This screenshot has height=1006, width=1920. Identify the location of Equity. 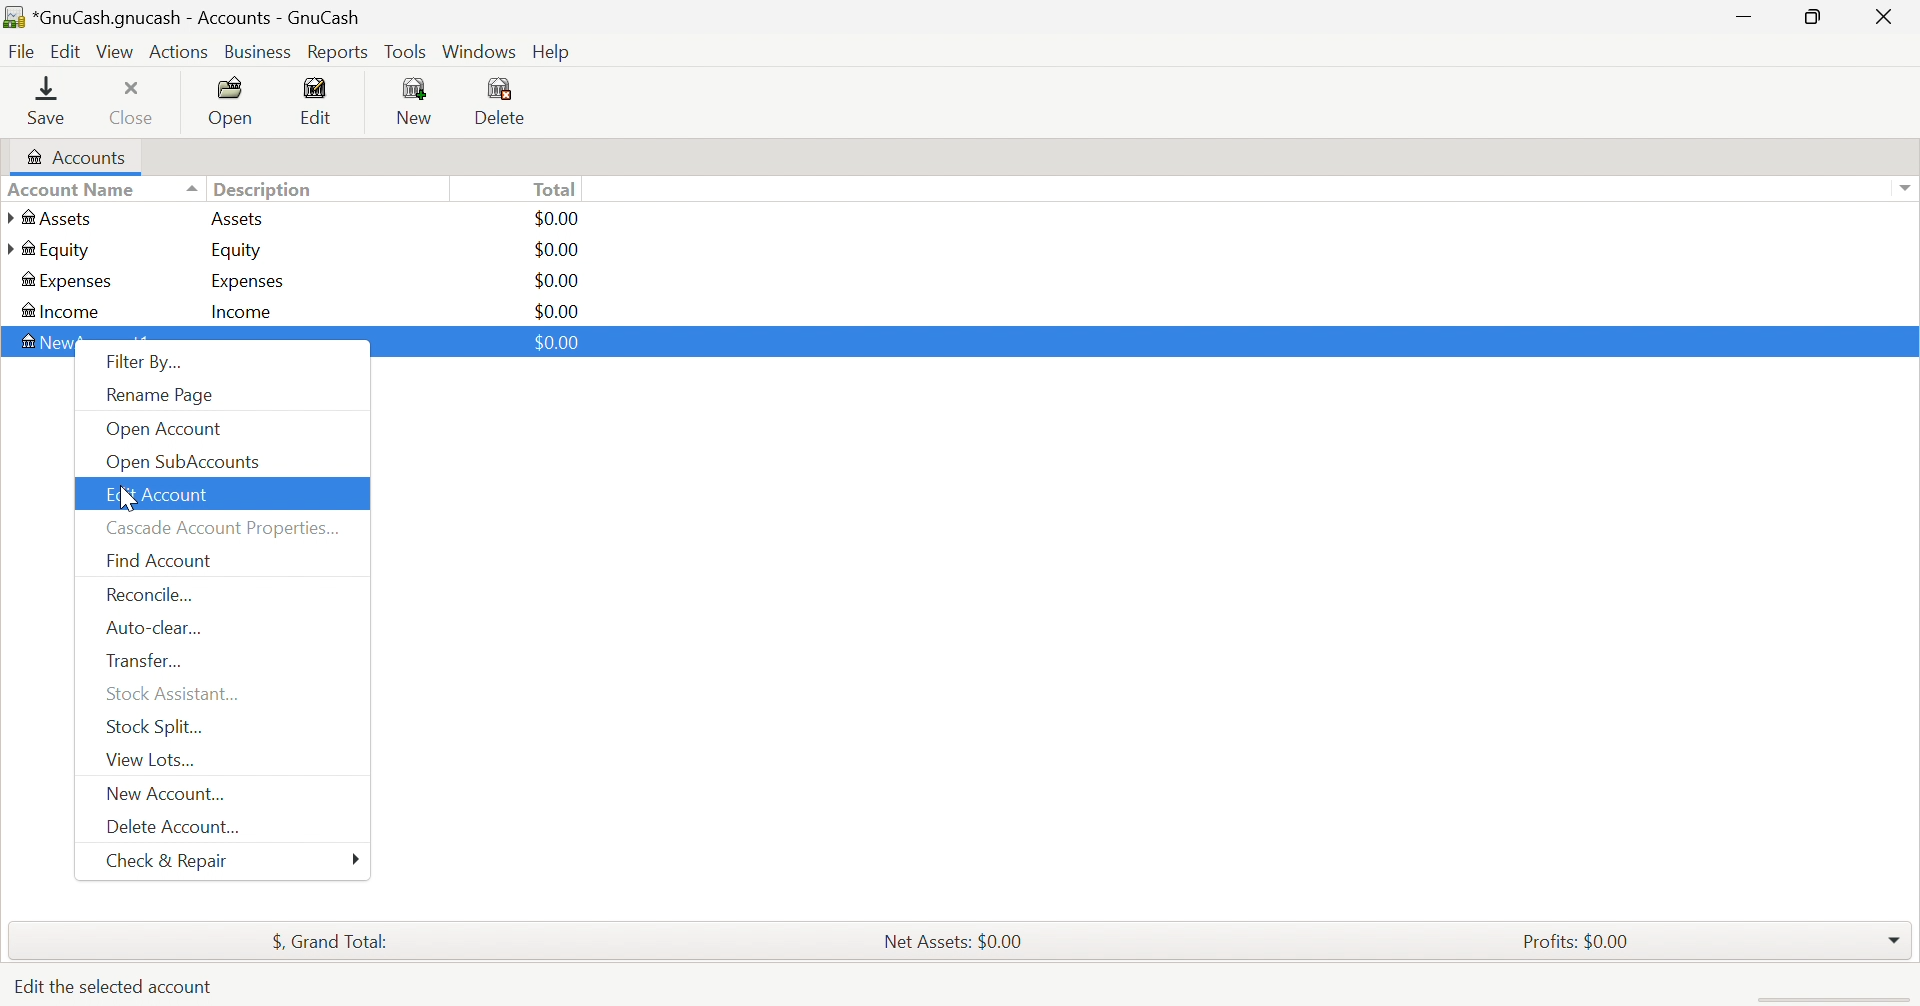
(48, 250).